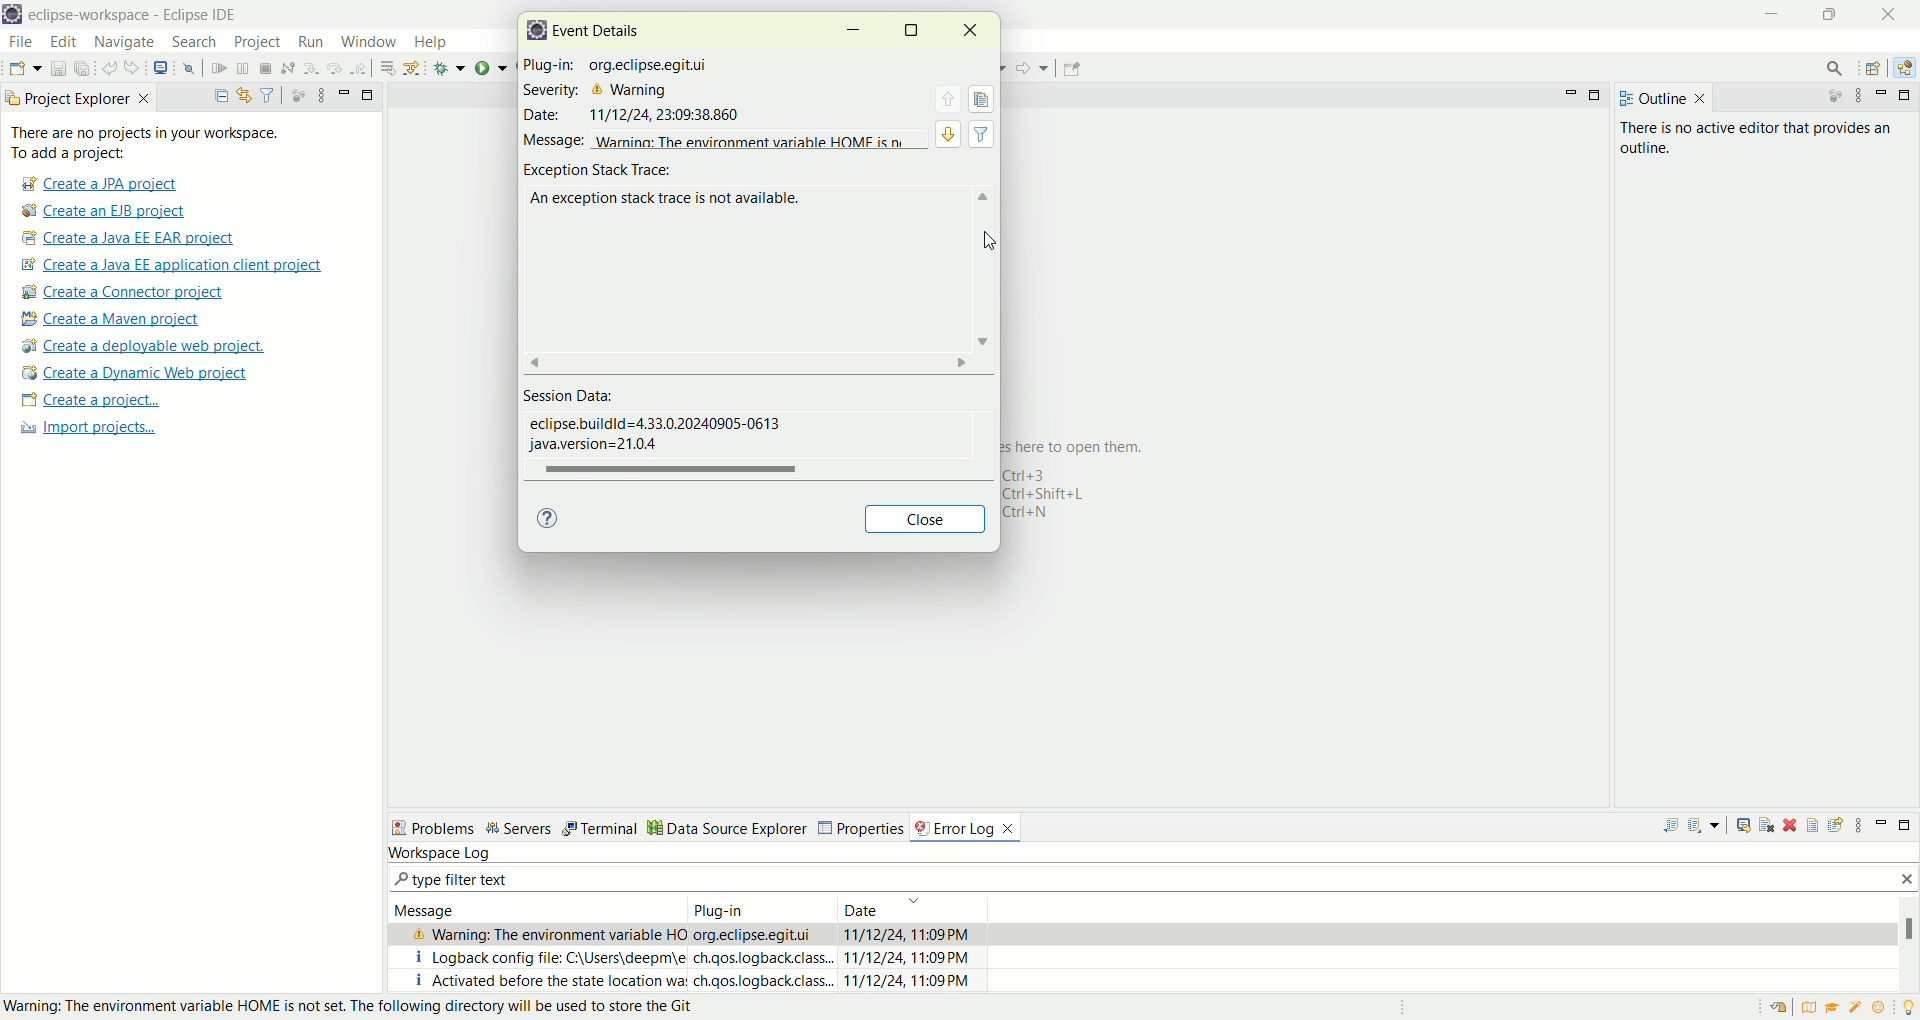  What do you see at coordinates (1571, 94) in the screenshot?
I see `minimize` at bounding box center [1571, 94].